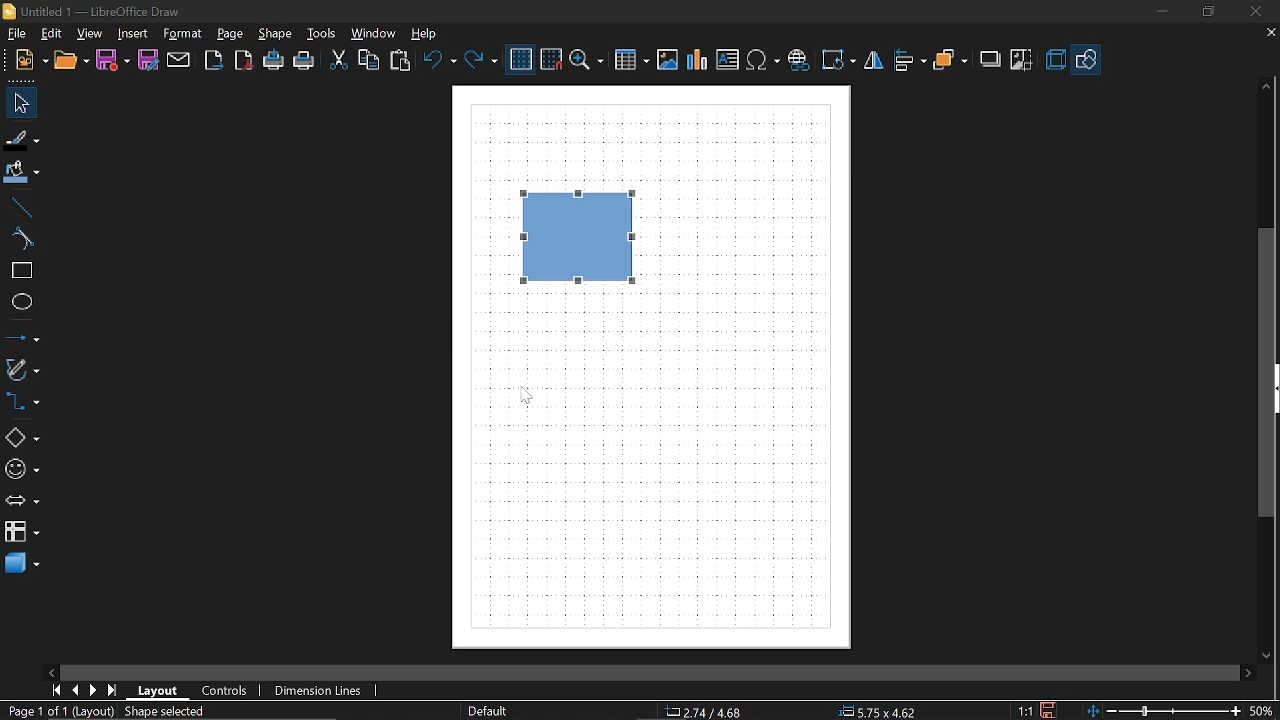 The image size is (1280, 720). Describe the element at coordinates (1267, 372) in the screenshot. I see `Vertical scrollbar` at that location.